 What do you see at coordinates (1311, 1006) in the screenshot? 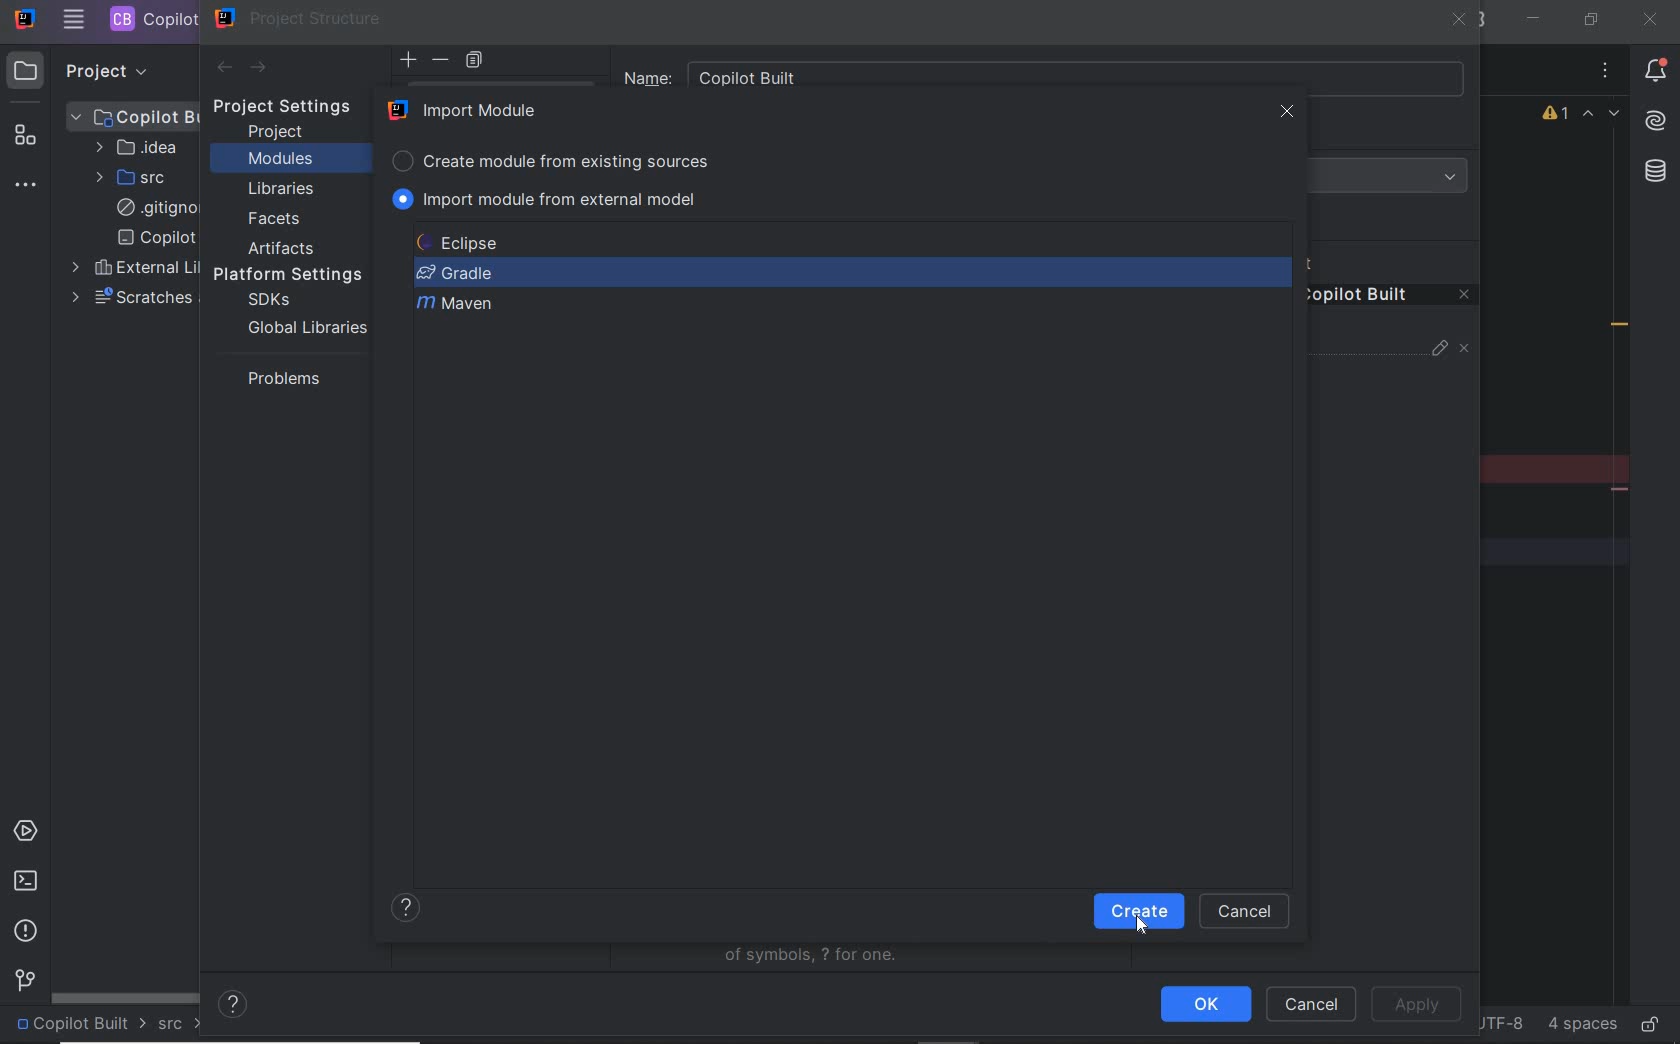
I see `cancel` at bounding box center [1311, 1006].